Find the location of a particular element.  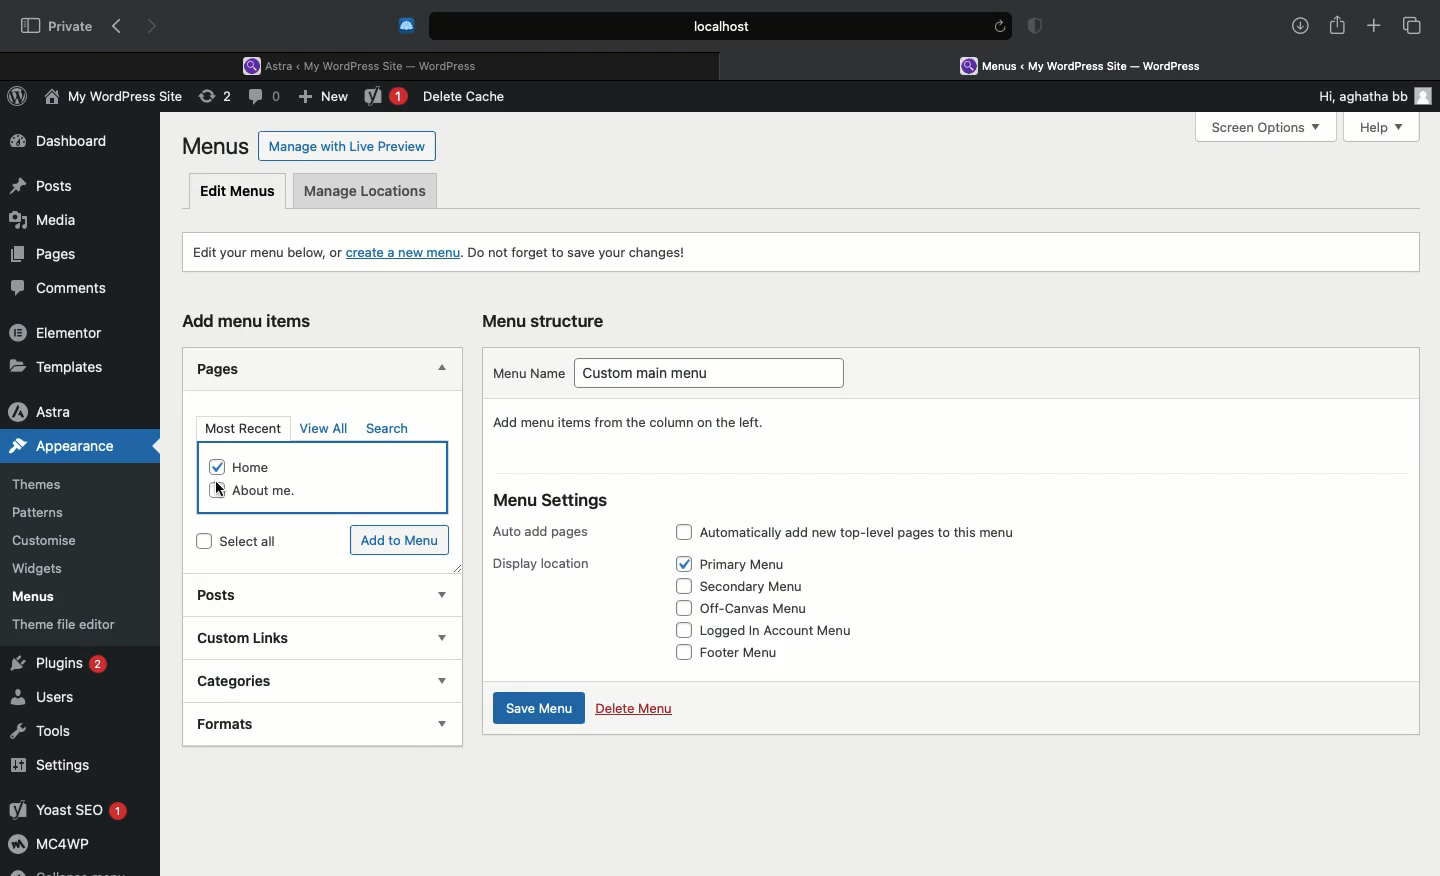

Appearance is located at coordinates (81, 446).